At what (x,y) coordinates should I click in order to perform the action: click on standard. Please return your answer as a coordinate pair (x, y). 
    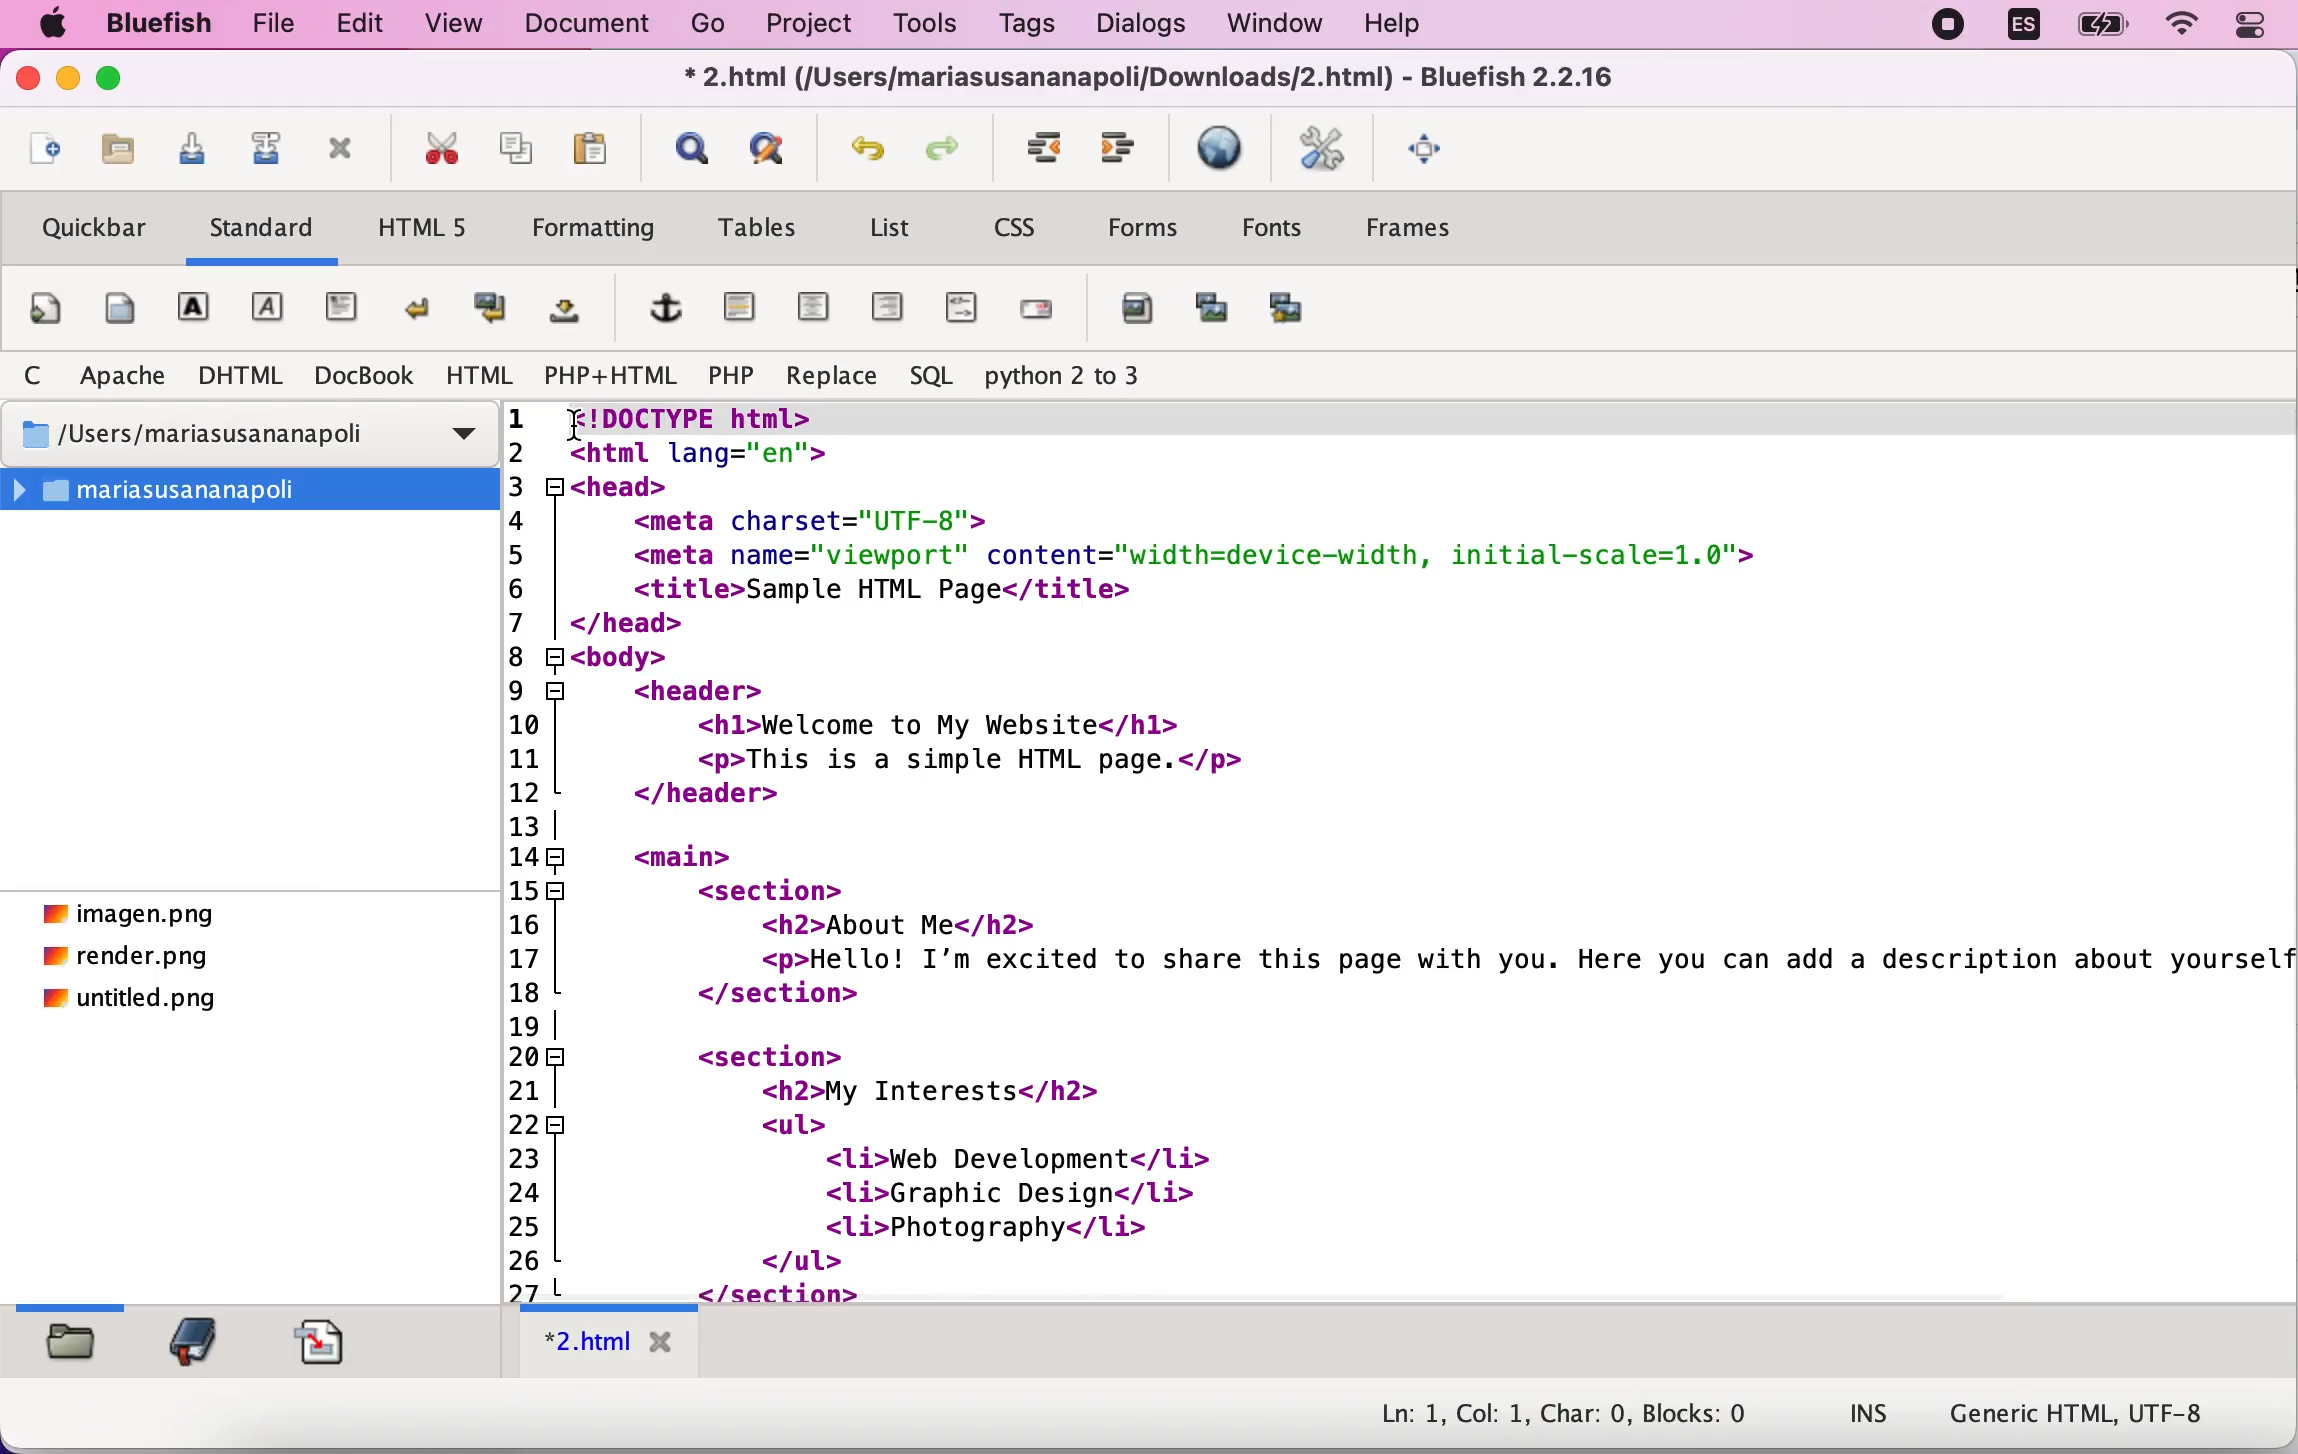
    Looking at the image, I should click on (269, 228).